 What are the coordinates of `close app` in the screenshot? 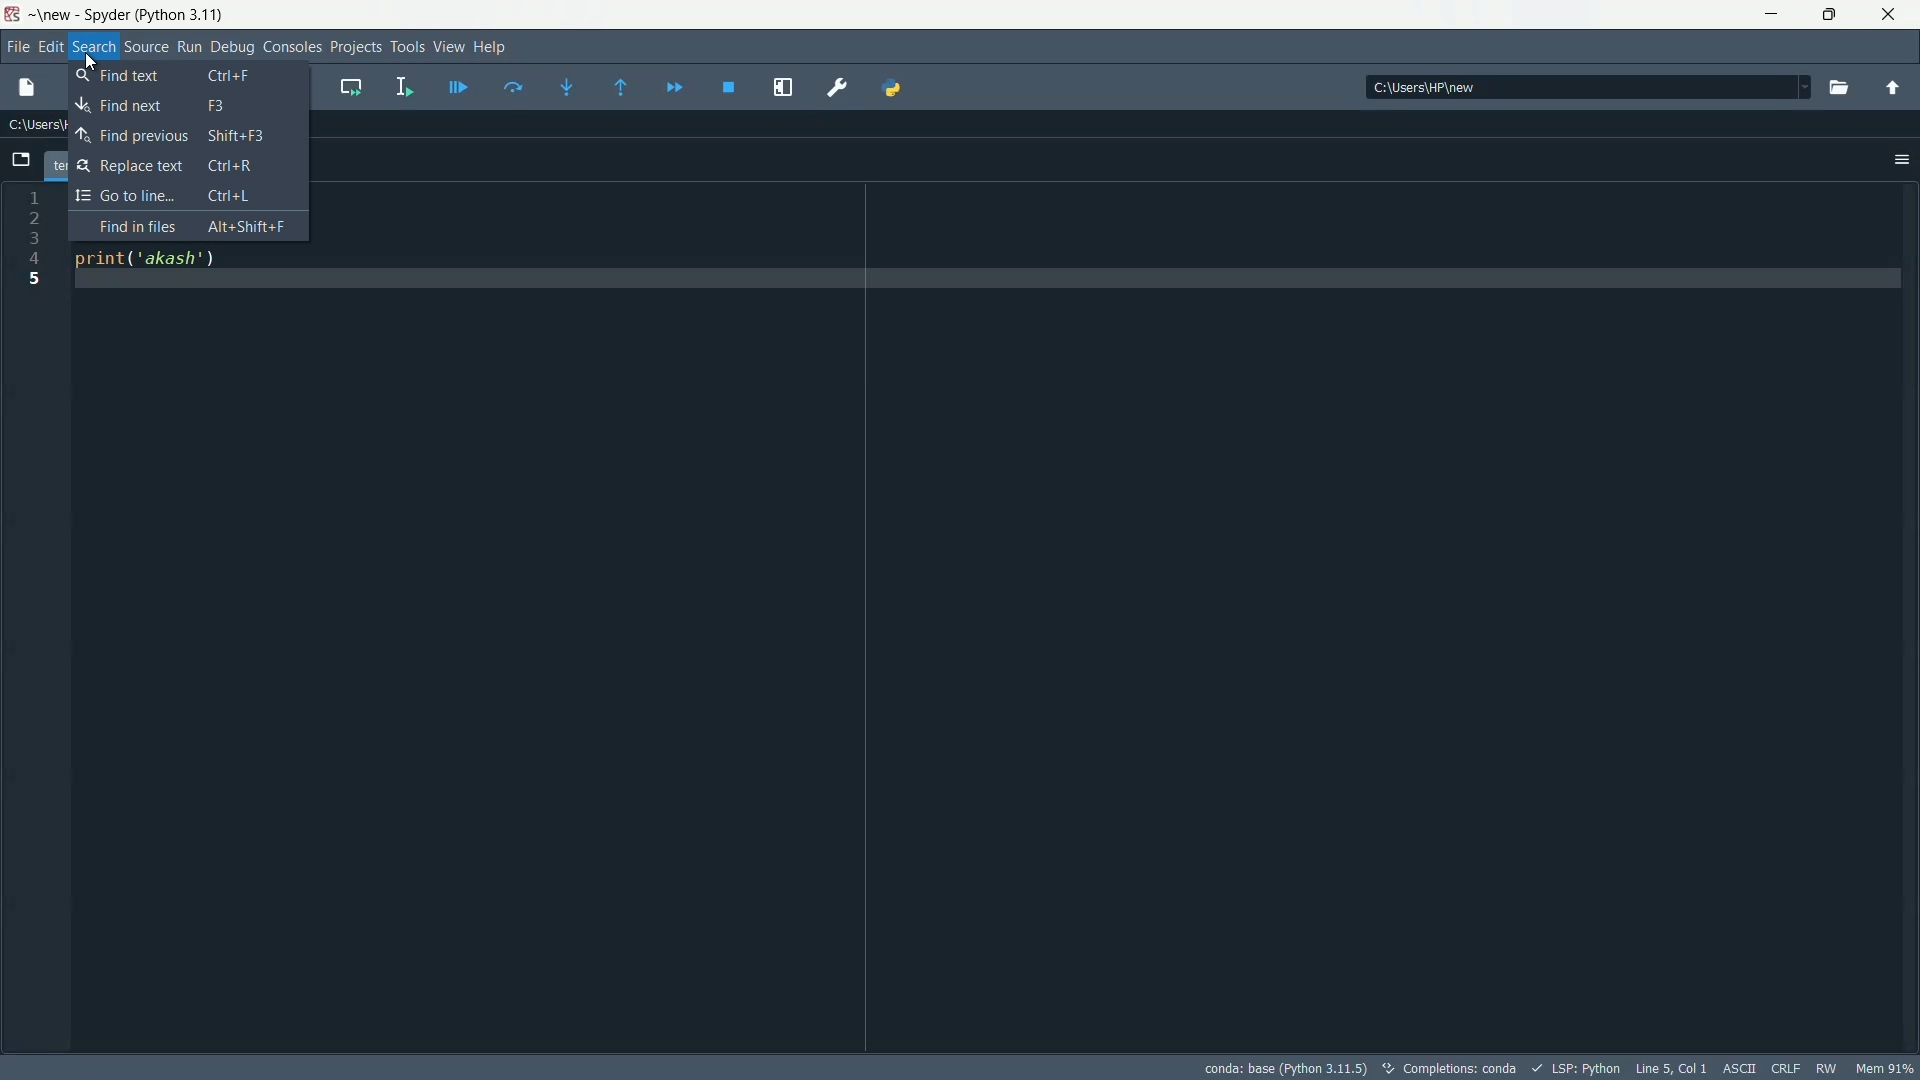 It's located at (1892, 15).